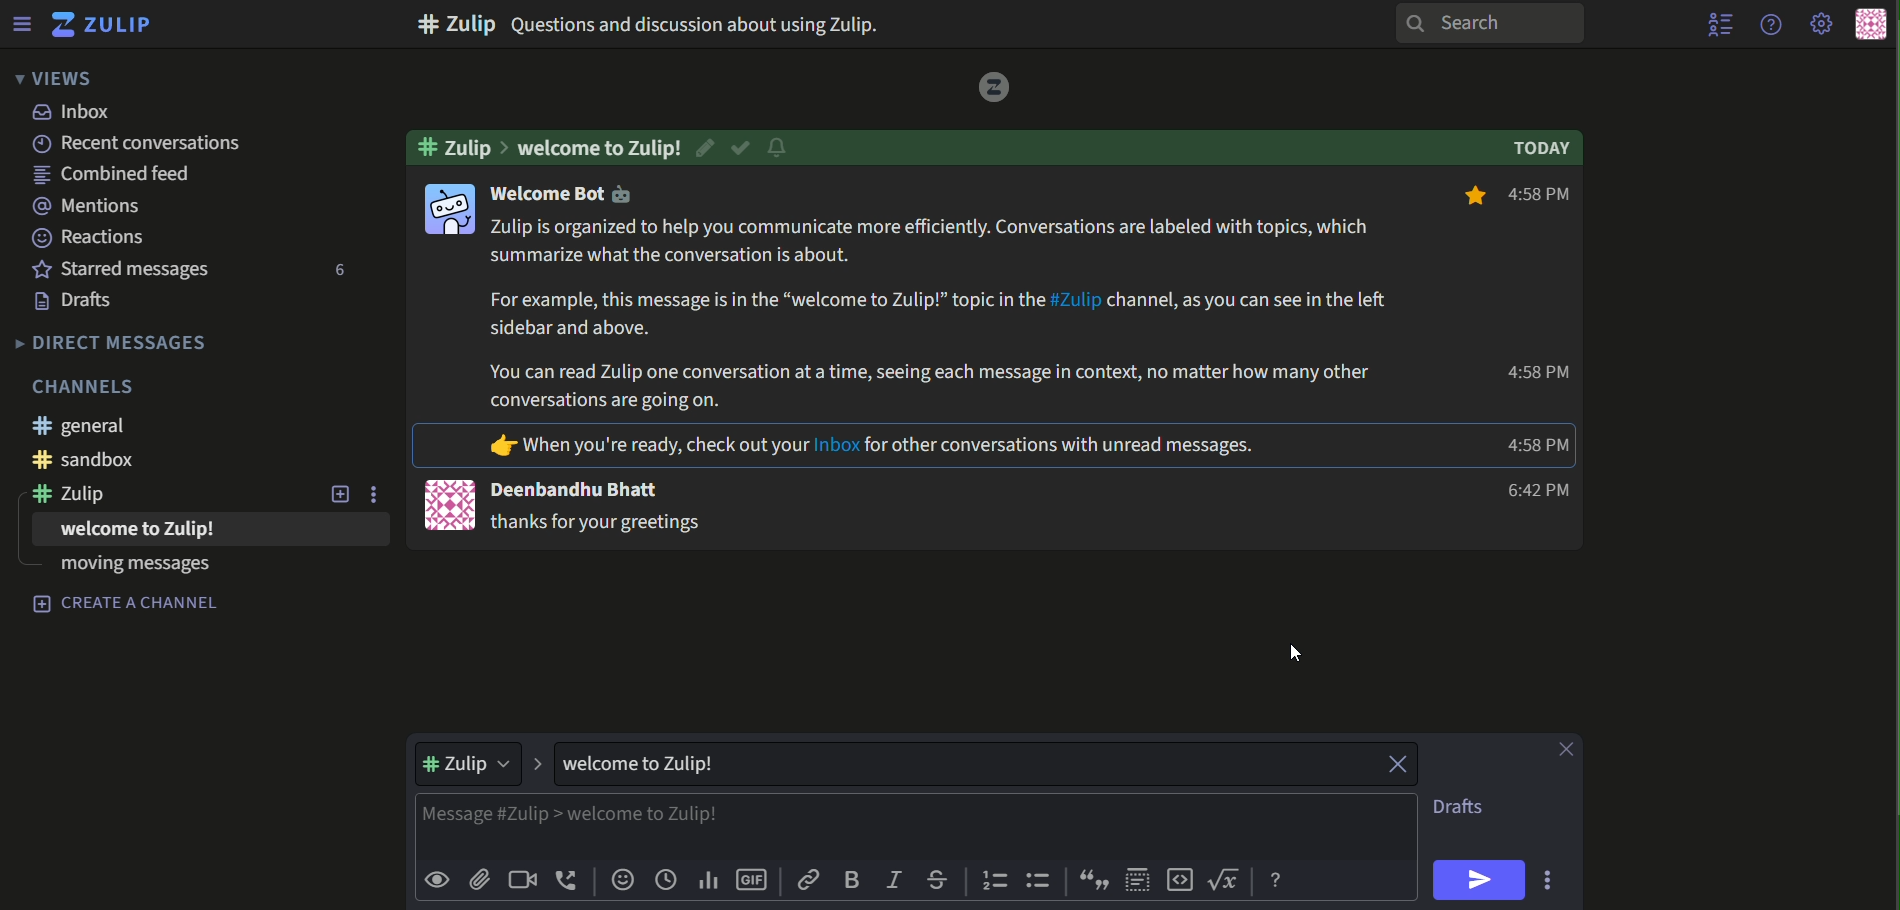 Image resolution: width=1900 pixels, height=910 pixels. I want to click on Time, so click(1541, 445).